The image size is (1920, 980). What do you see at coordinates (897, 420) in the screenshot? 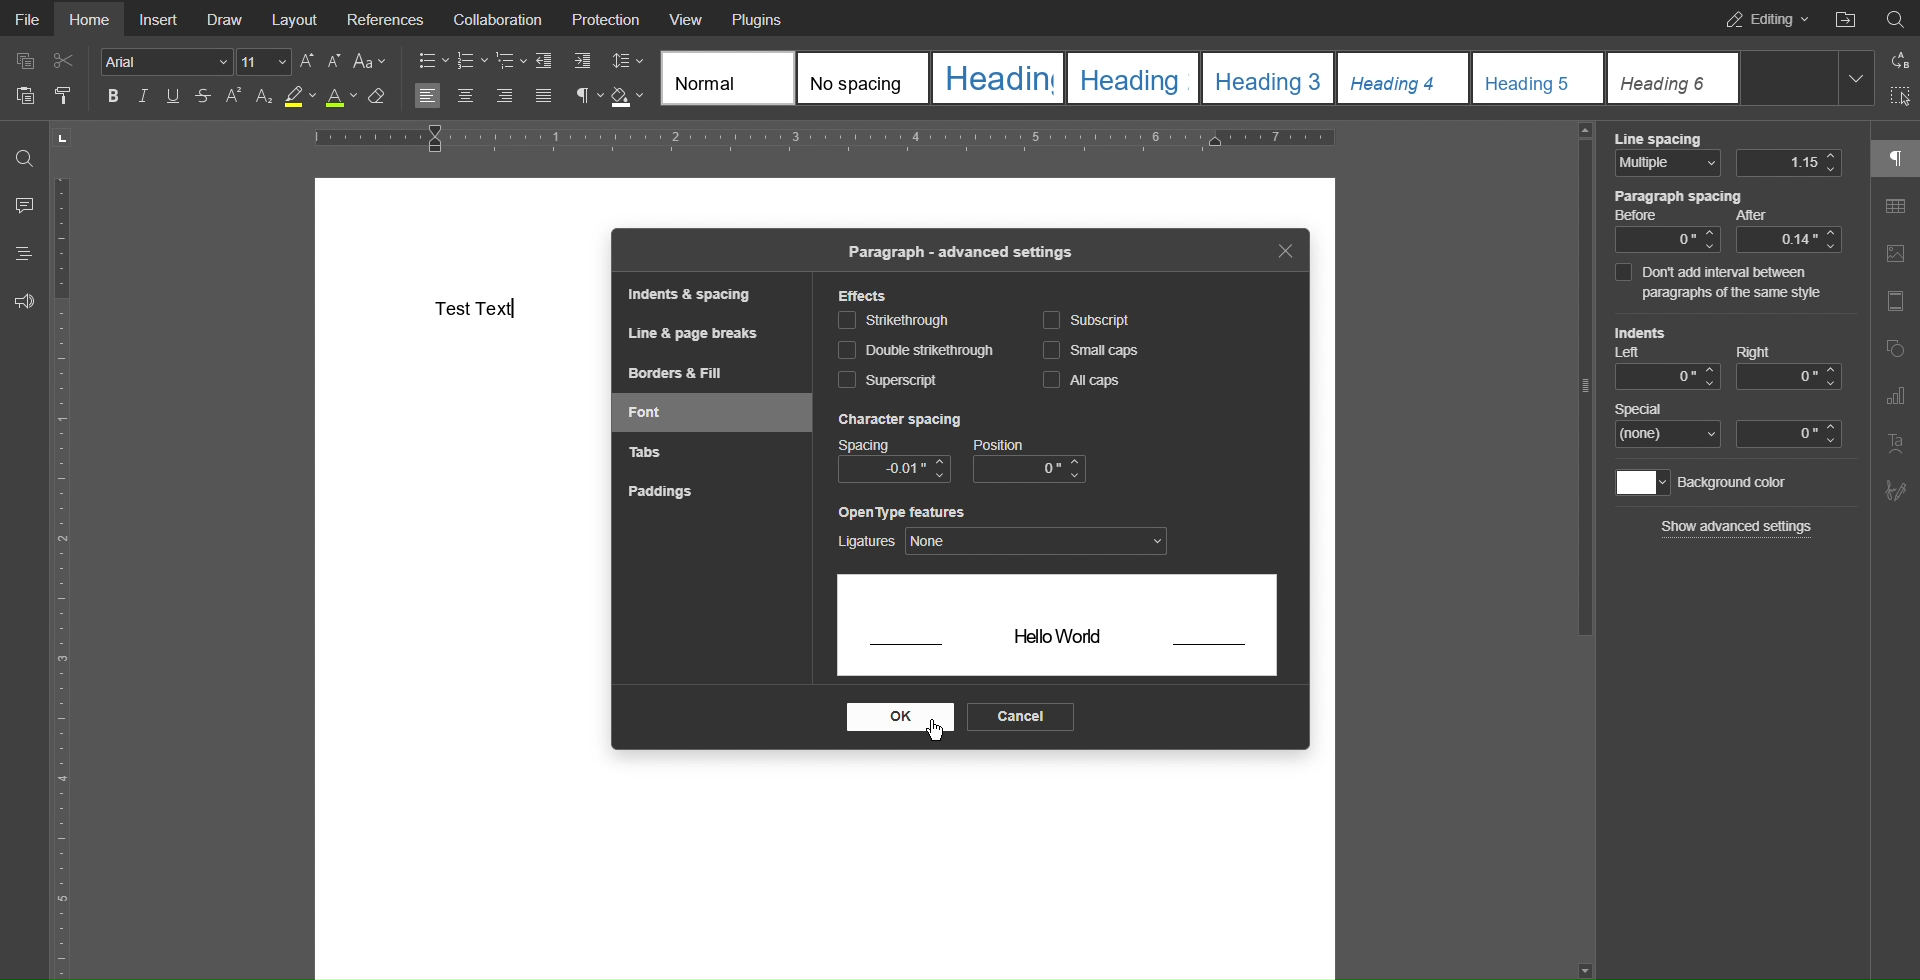
I see `Character spacing` at bounding box center [897, 420].